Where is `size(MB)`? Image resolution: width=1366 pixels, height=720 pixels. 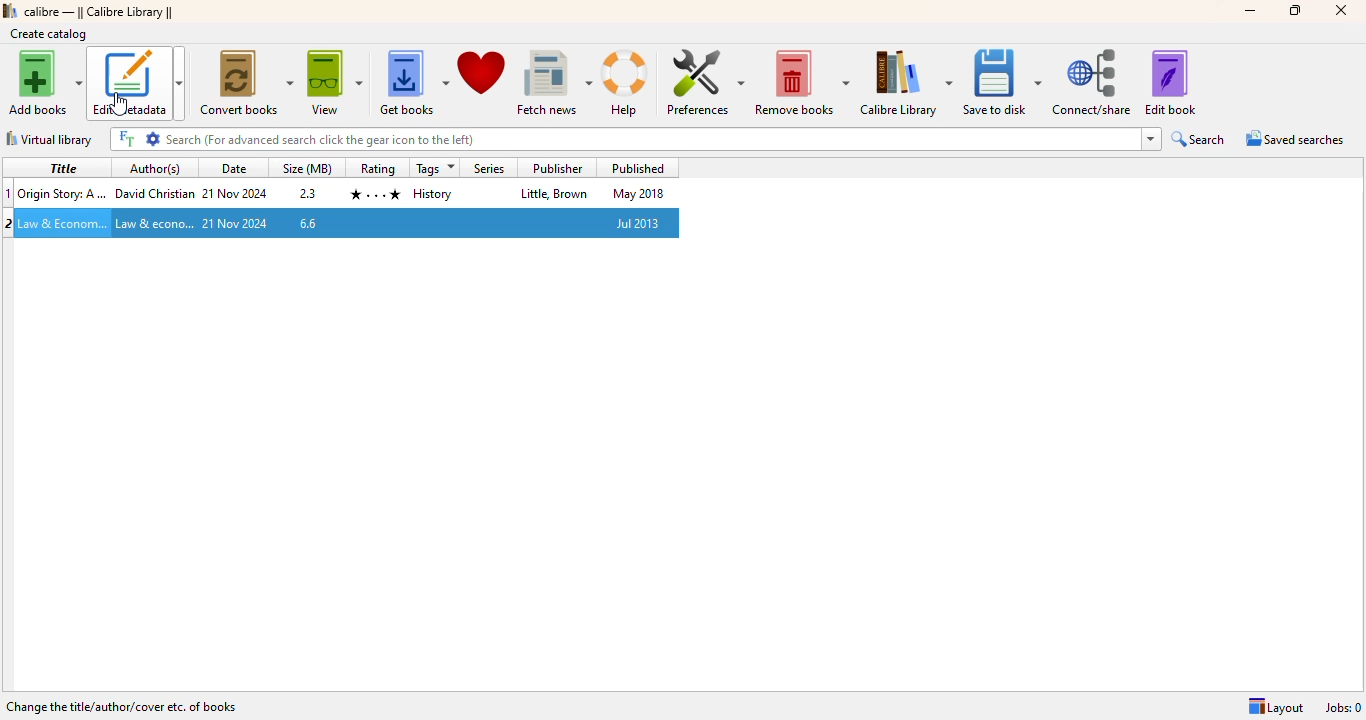 size(MB) is located at coordinates (309, 168).